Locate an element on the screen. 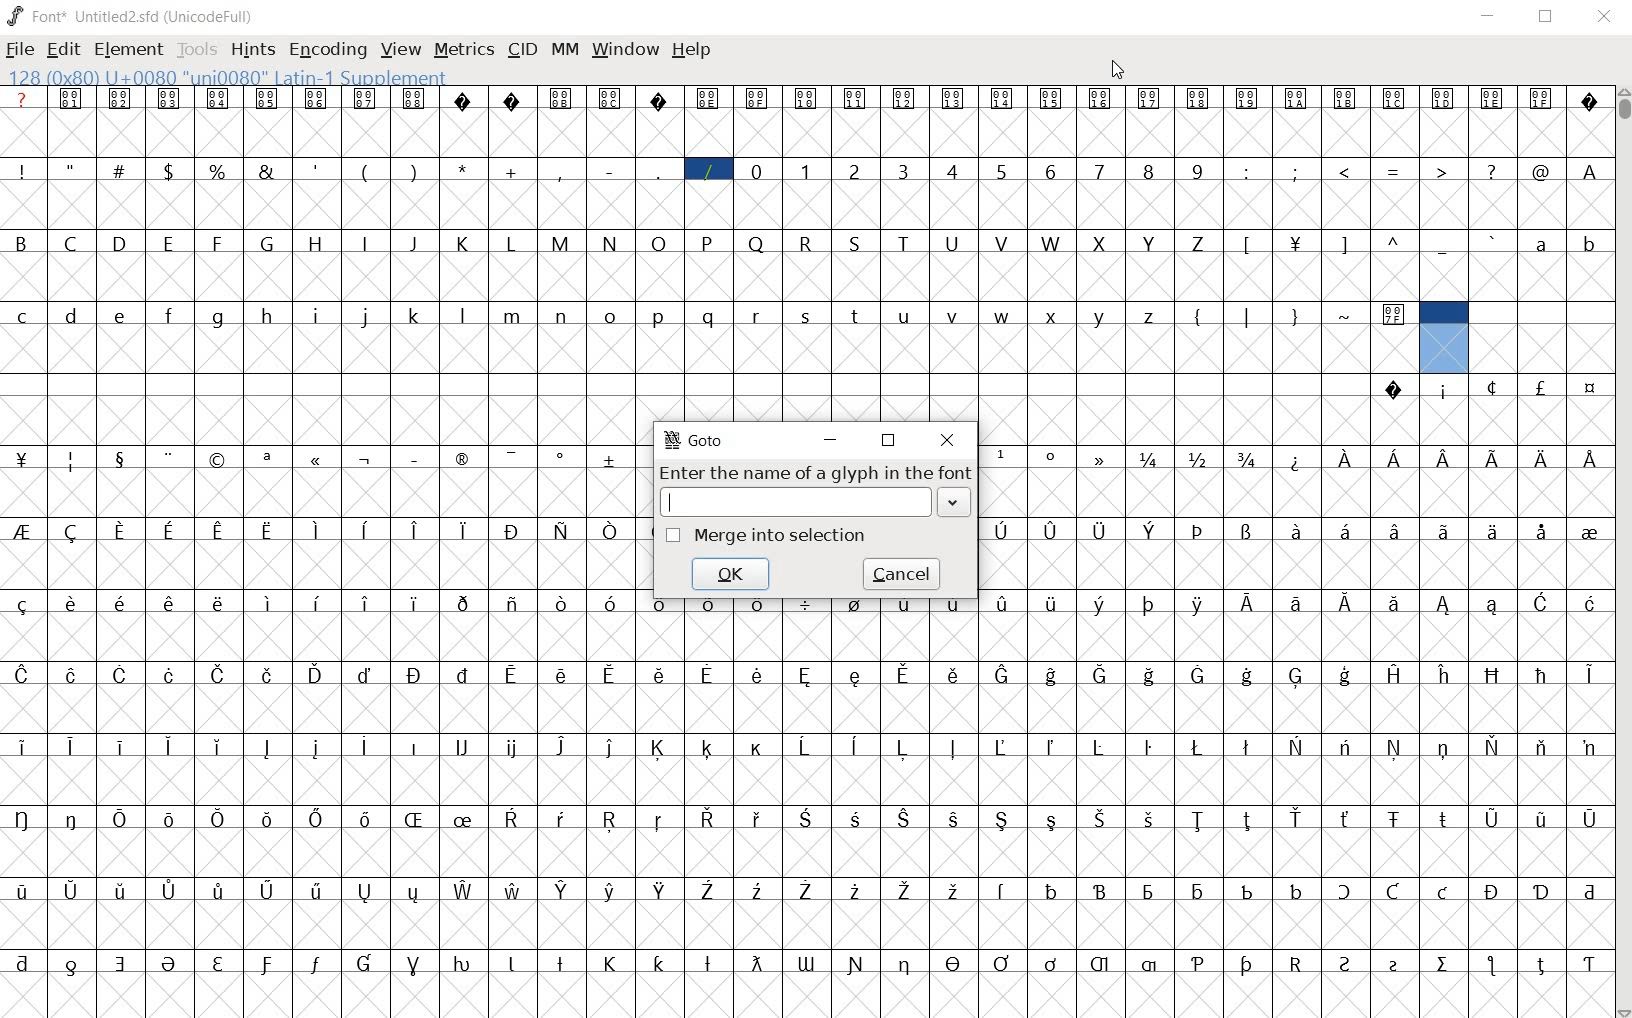 The image size is (1632, 1018). Symbol is located at coordinates (1541, 601).